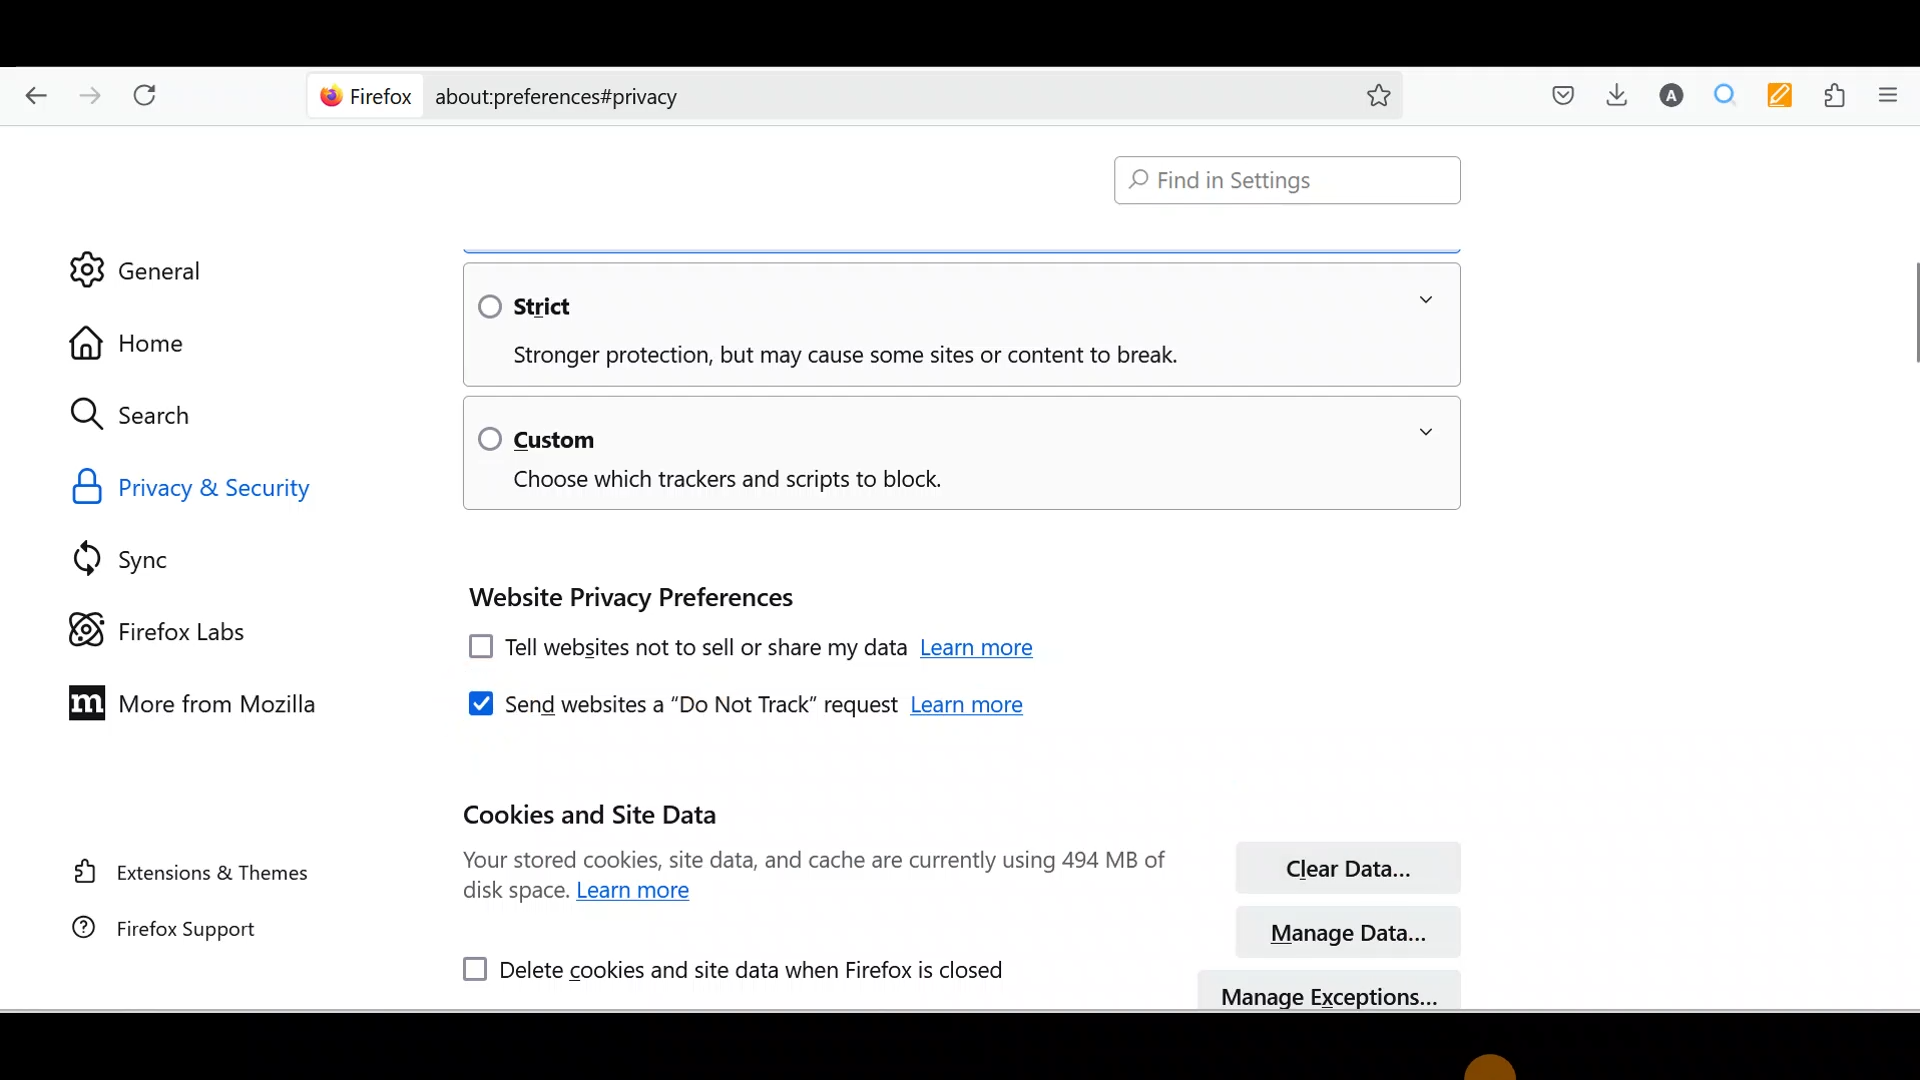 Image resolution: width=1920 pixels, height=1080 pixels. I want to click on Account, so click(1671, 92).